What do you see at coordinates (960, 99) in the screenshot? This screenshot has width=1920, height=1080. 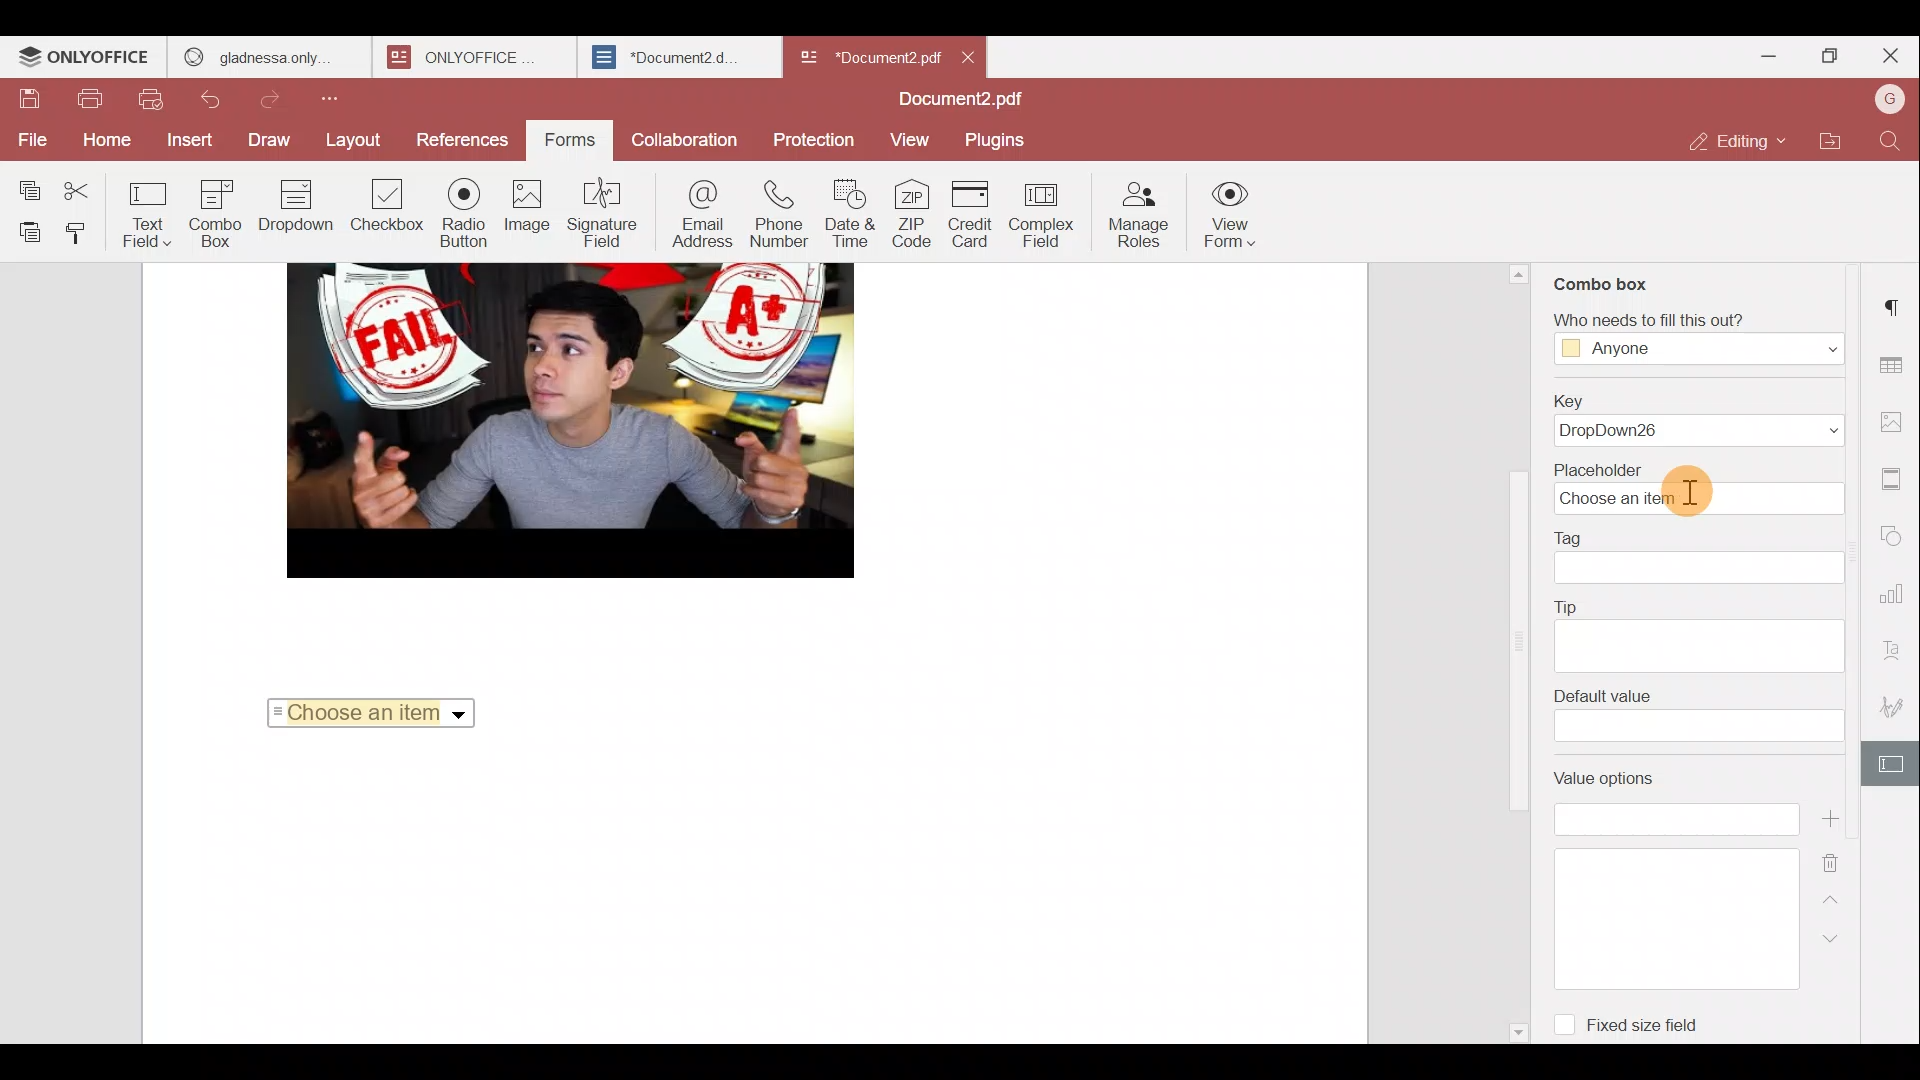 I see `Document2.pdf` at bounding box center [960, 99].